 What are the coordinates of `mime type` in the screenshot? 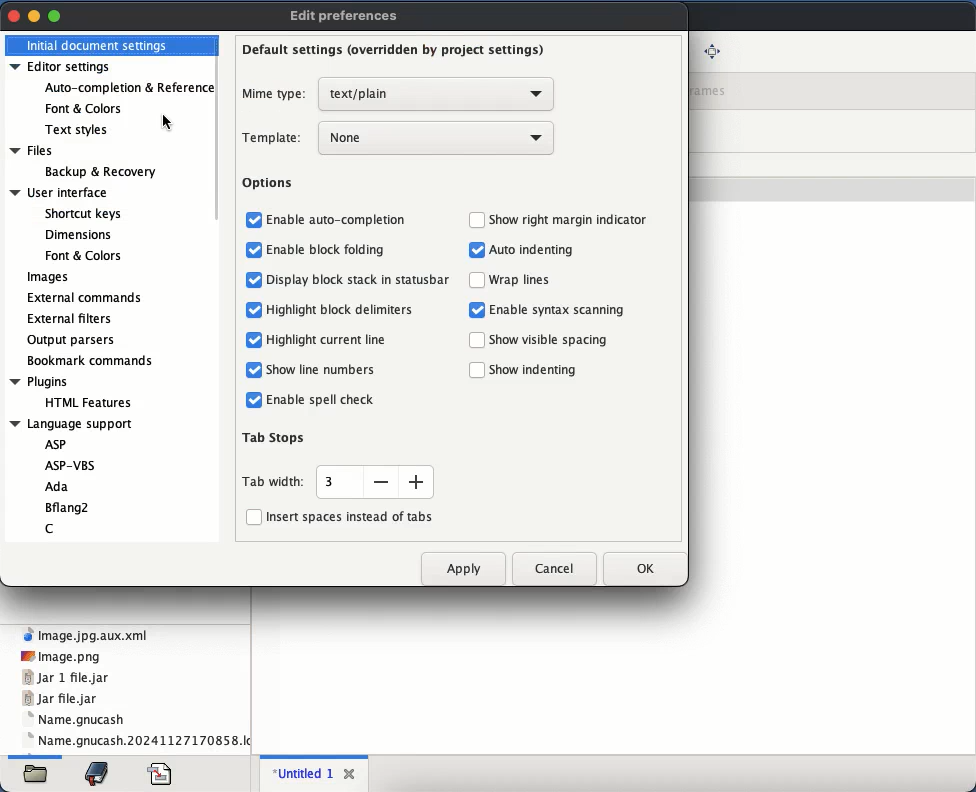 It's located at (278, 95).